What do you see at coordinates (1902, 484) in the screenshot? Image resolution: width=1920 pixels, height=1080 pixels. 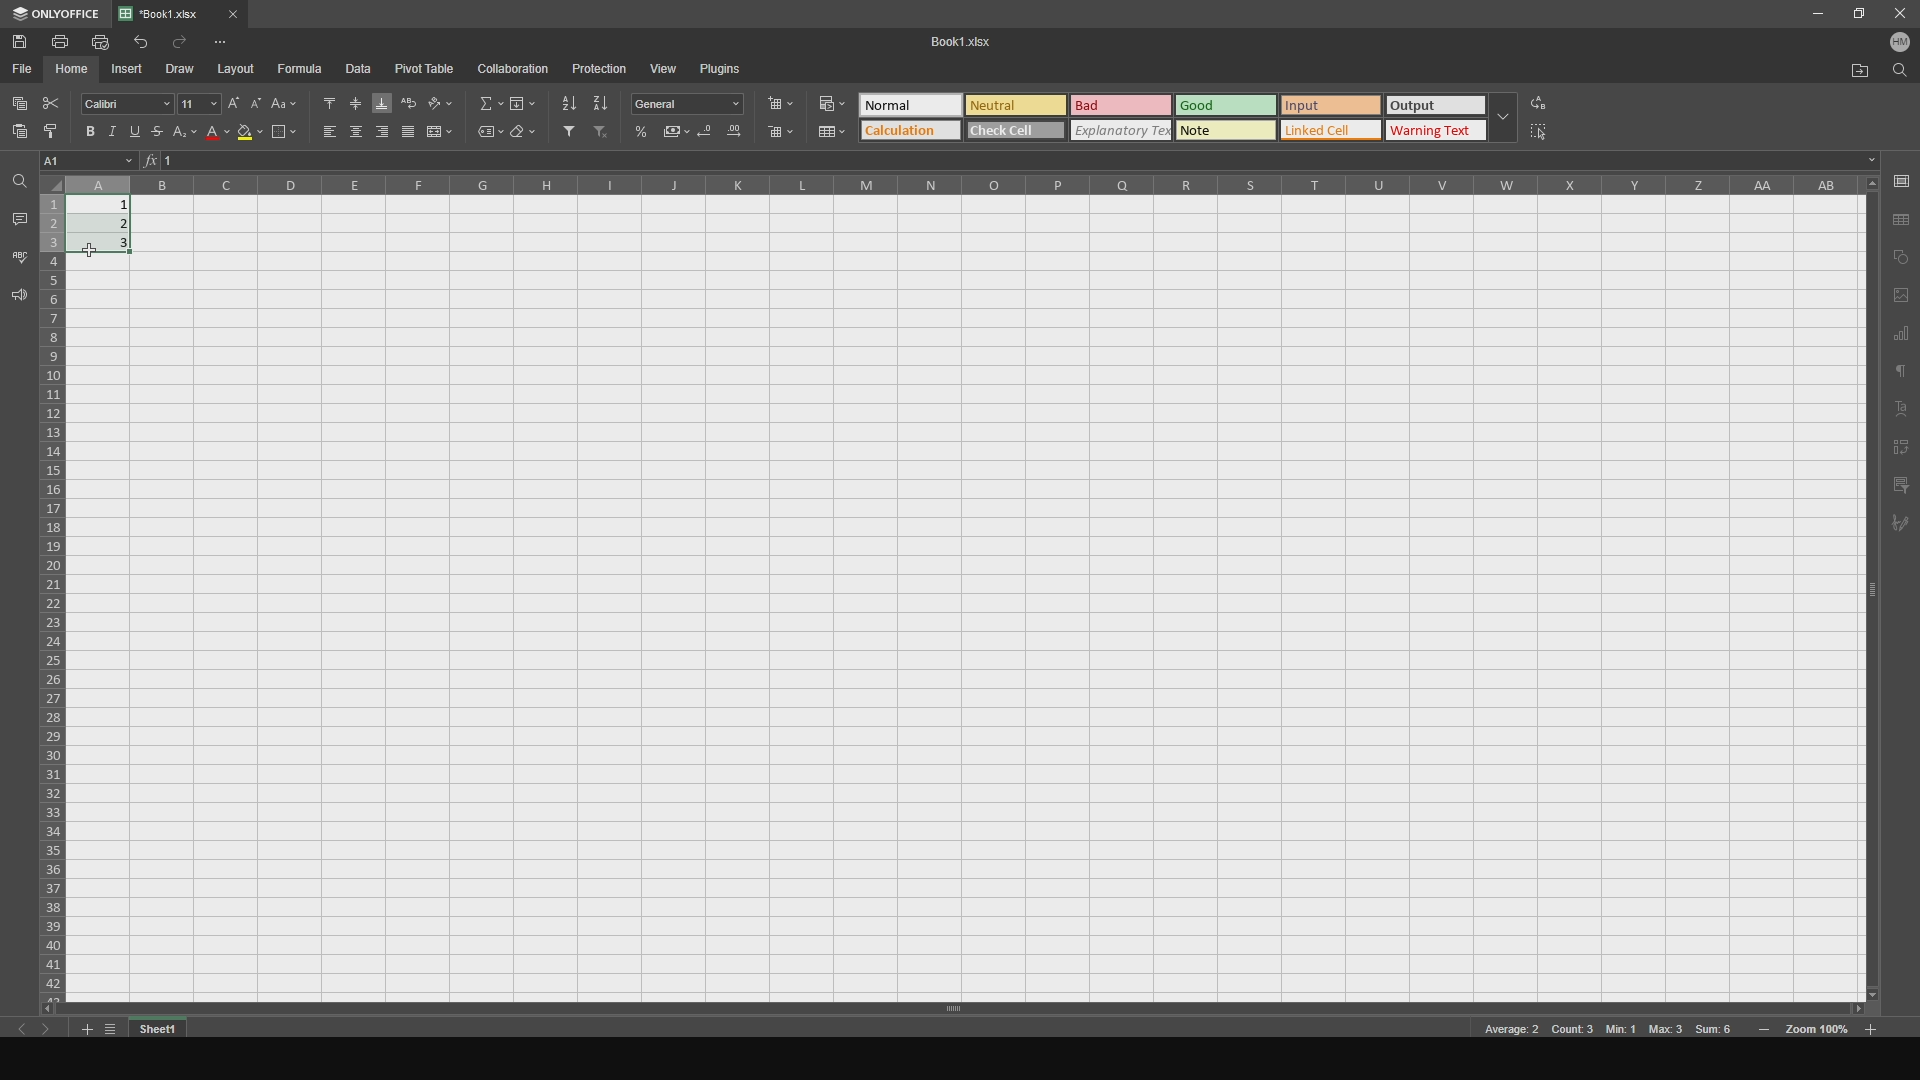 I see `filter` at bounding box center [1902, 484].